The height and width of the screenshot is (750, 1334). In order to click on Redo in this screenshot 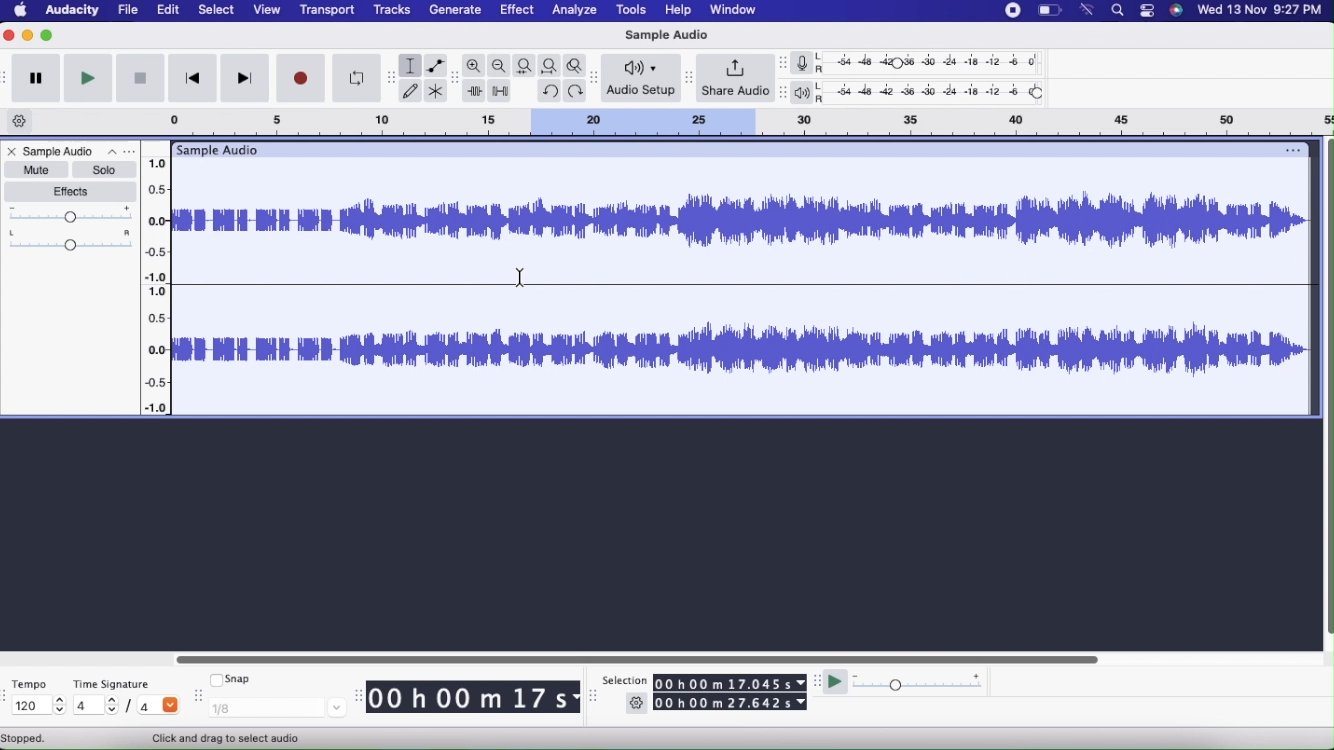, I will do `click(578, 91)`.